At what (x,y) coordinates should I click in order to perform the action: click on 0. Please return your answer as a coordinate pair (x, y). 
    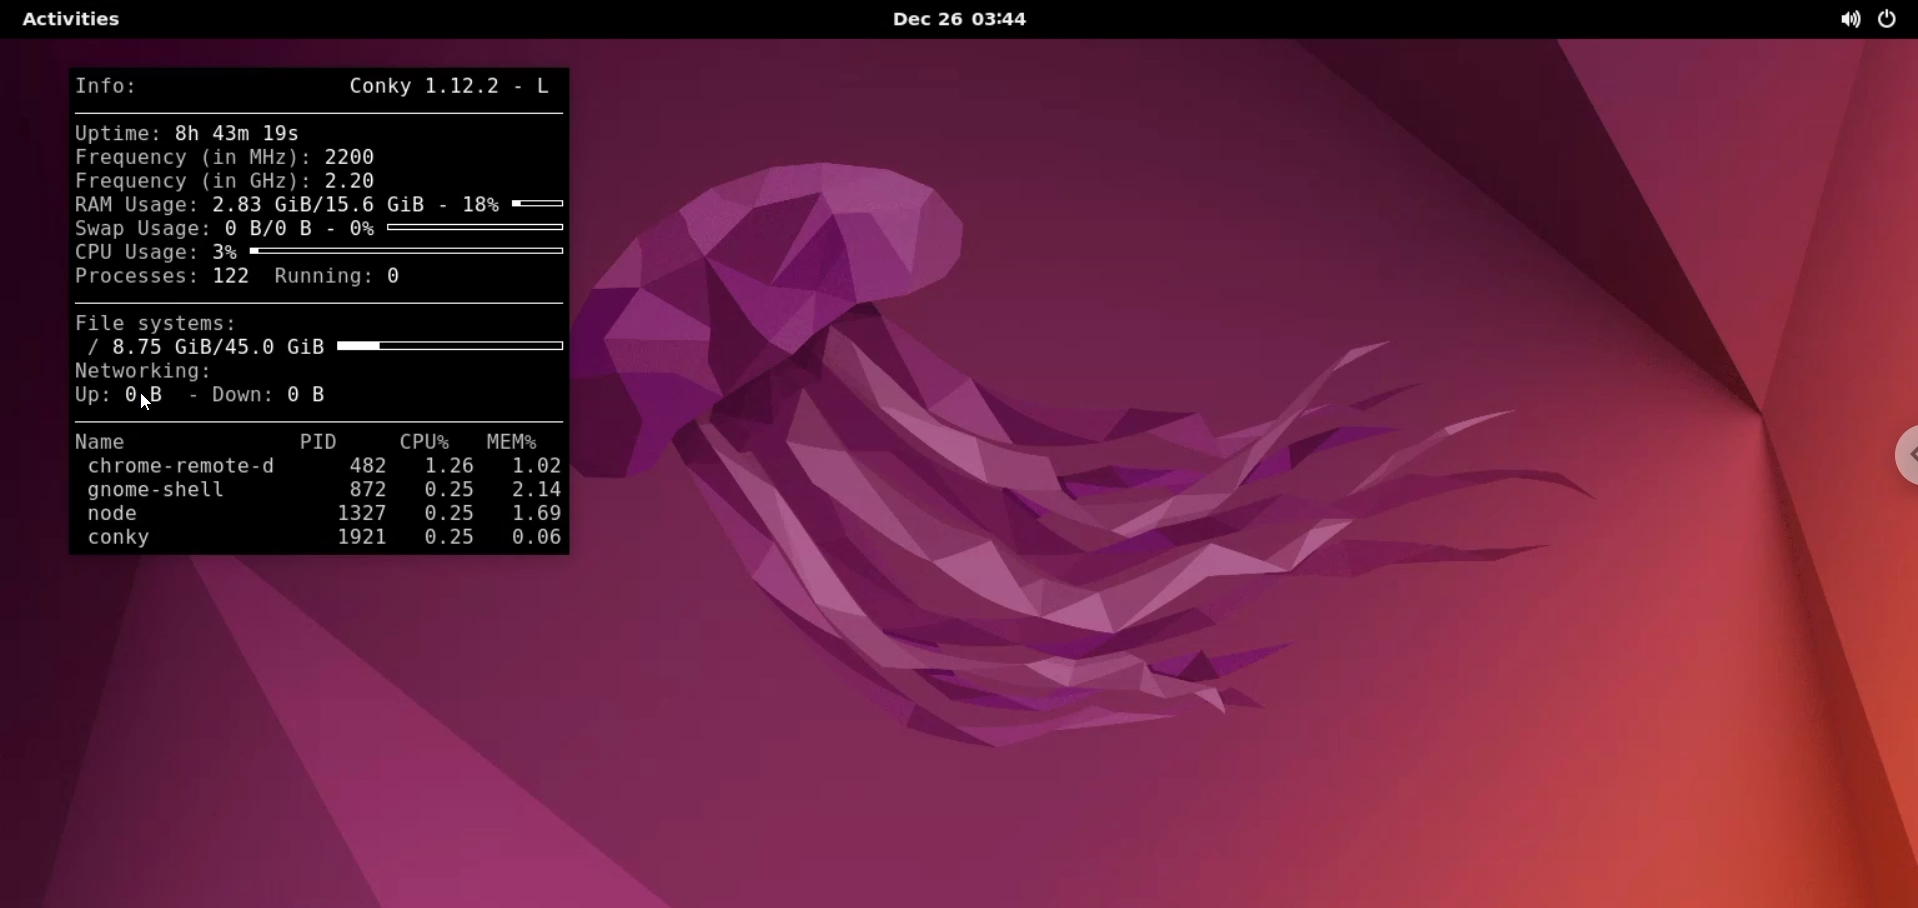
    Looking at the image, I should click on (402, 277).